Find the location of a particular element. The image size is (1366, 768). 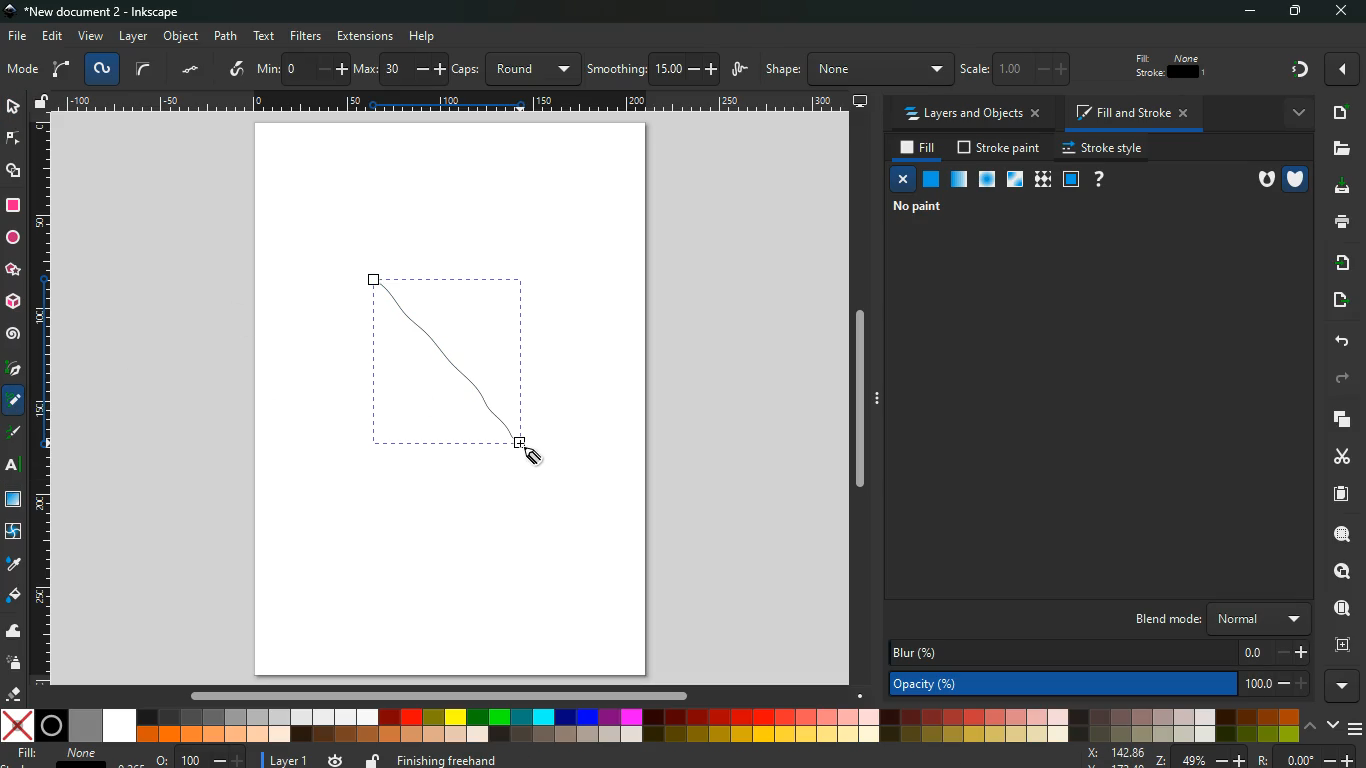

find is located at coordinates (1340, 607).